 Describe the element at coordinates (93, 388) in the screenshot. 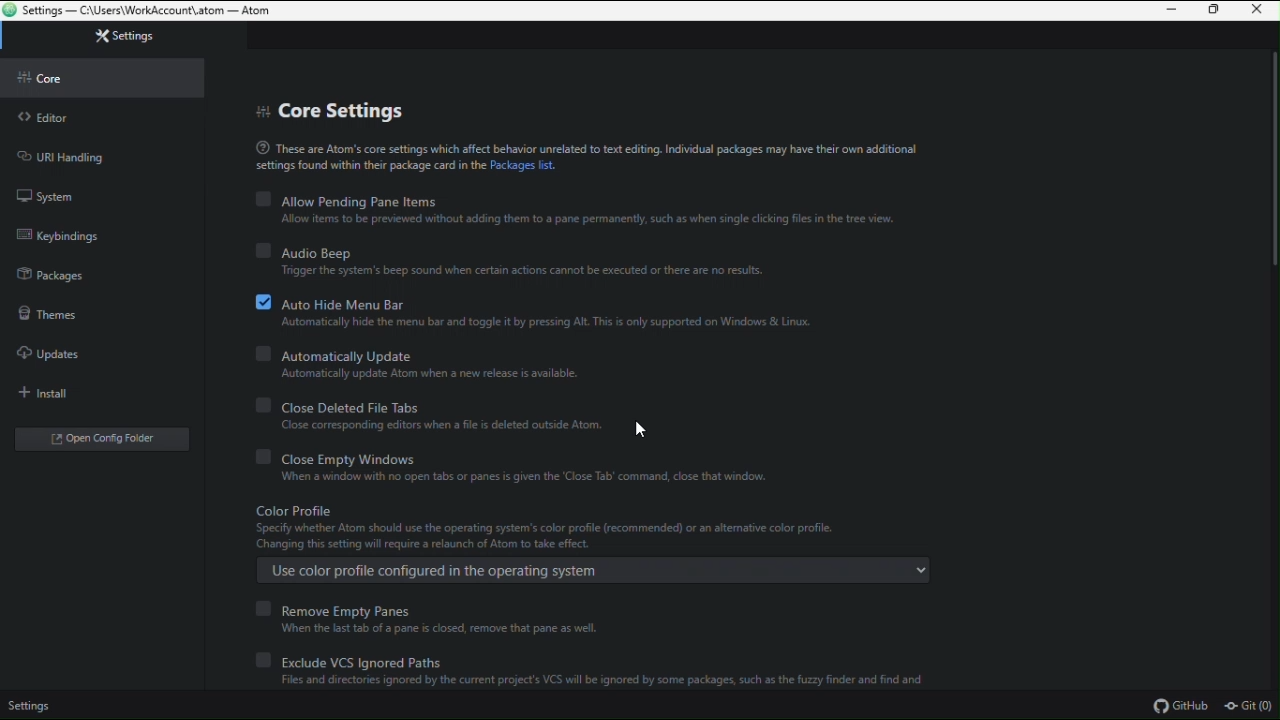

I see `install` at that location.